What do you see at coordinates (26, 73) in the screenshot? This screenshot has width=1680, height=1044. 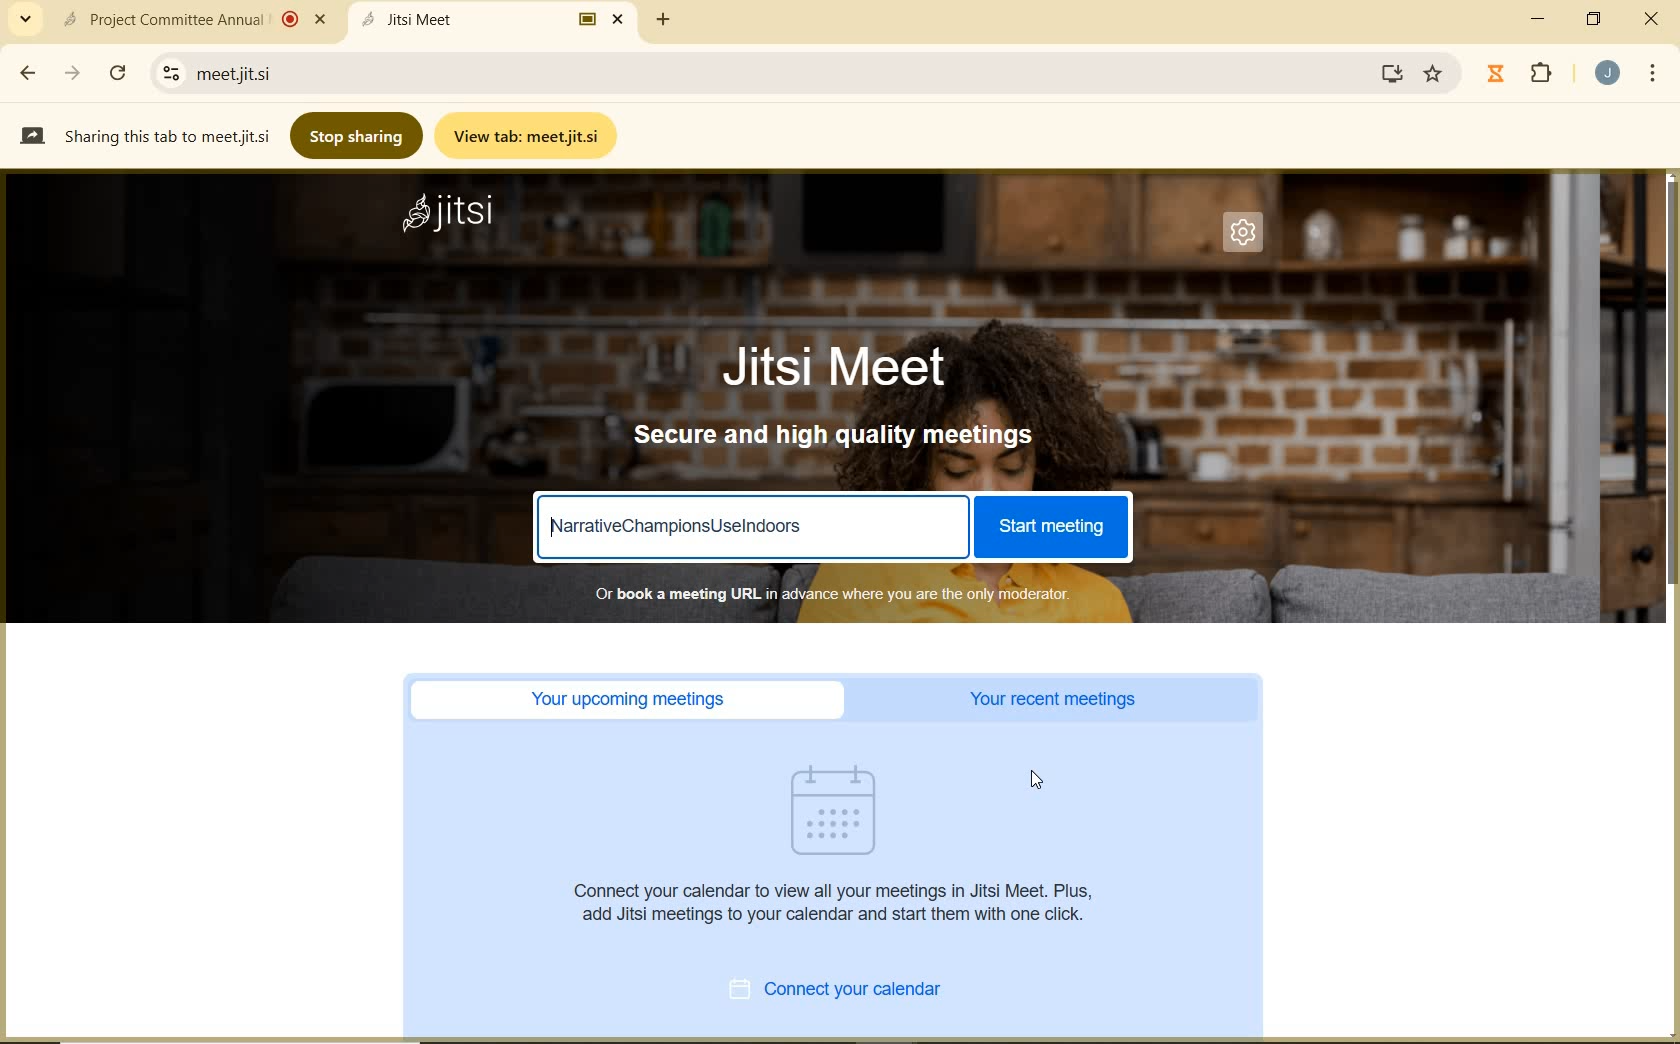 I see `BACK` at bounding box center [26, 73].